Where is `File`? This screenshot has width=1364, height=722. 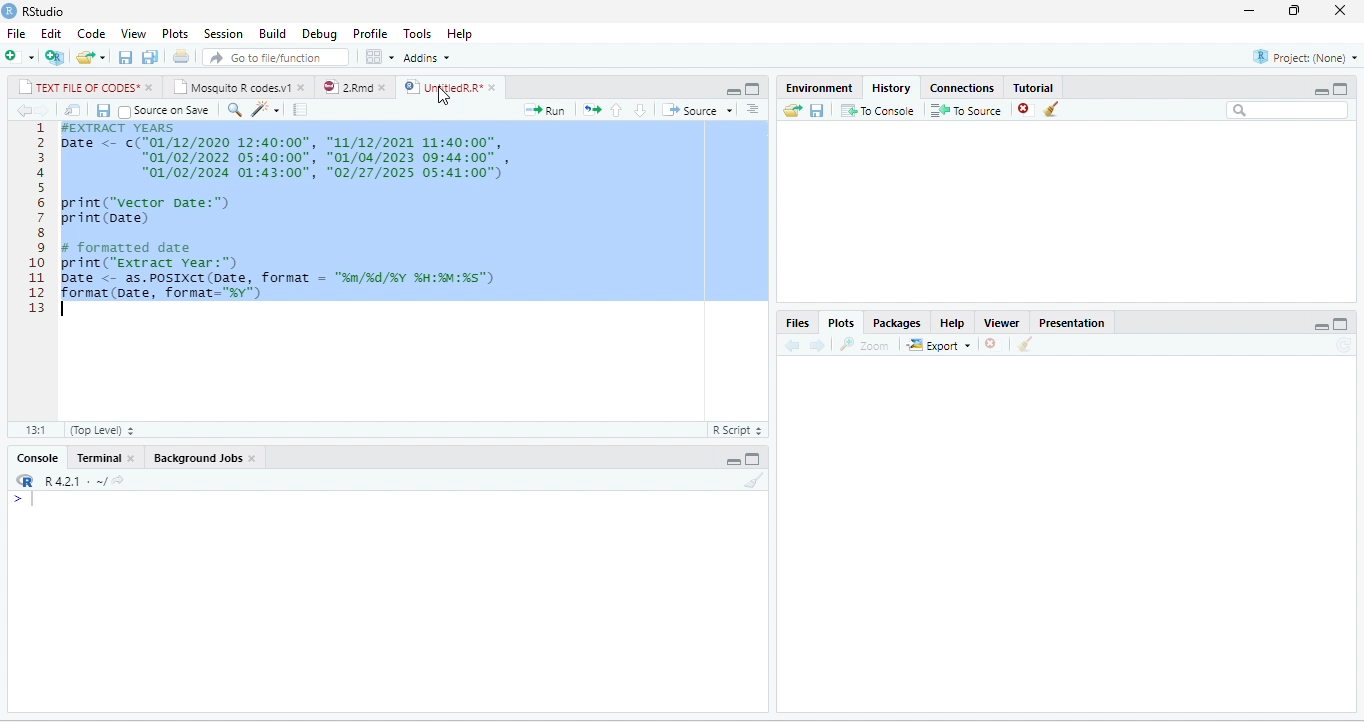 File is located at coordinates (16, 34).